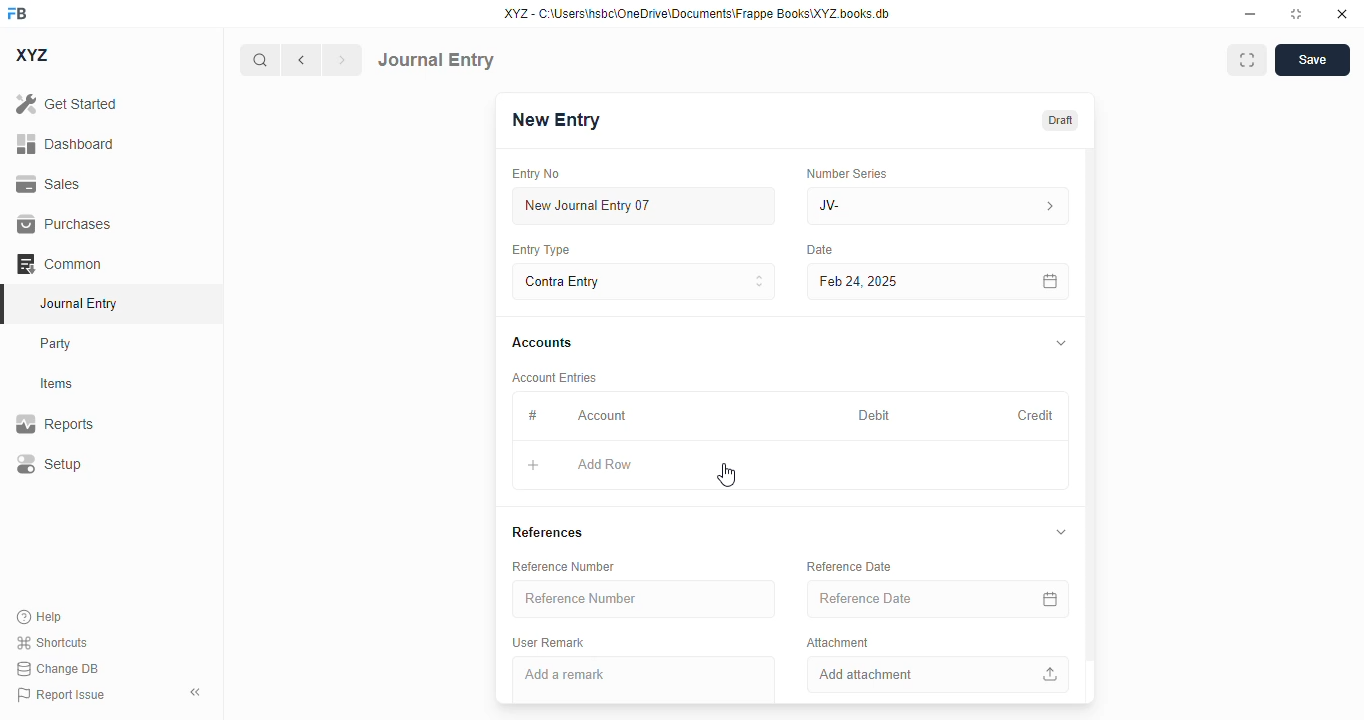  Describe the element at coordinates (1063, 532) in the screenshot. I see `toggle expand/collapse` at that location.